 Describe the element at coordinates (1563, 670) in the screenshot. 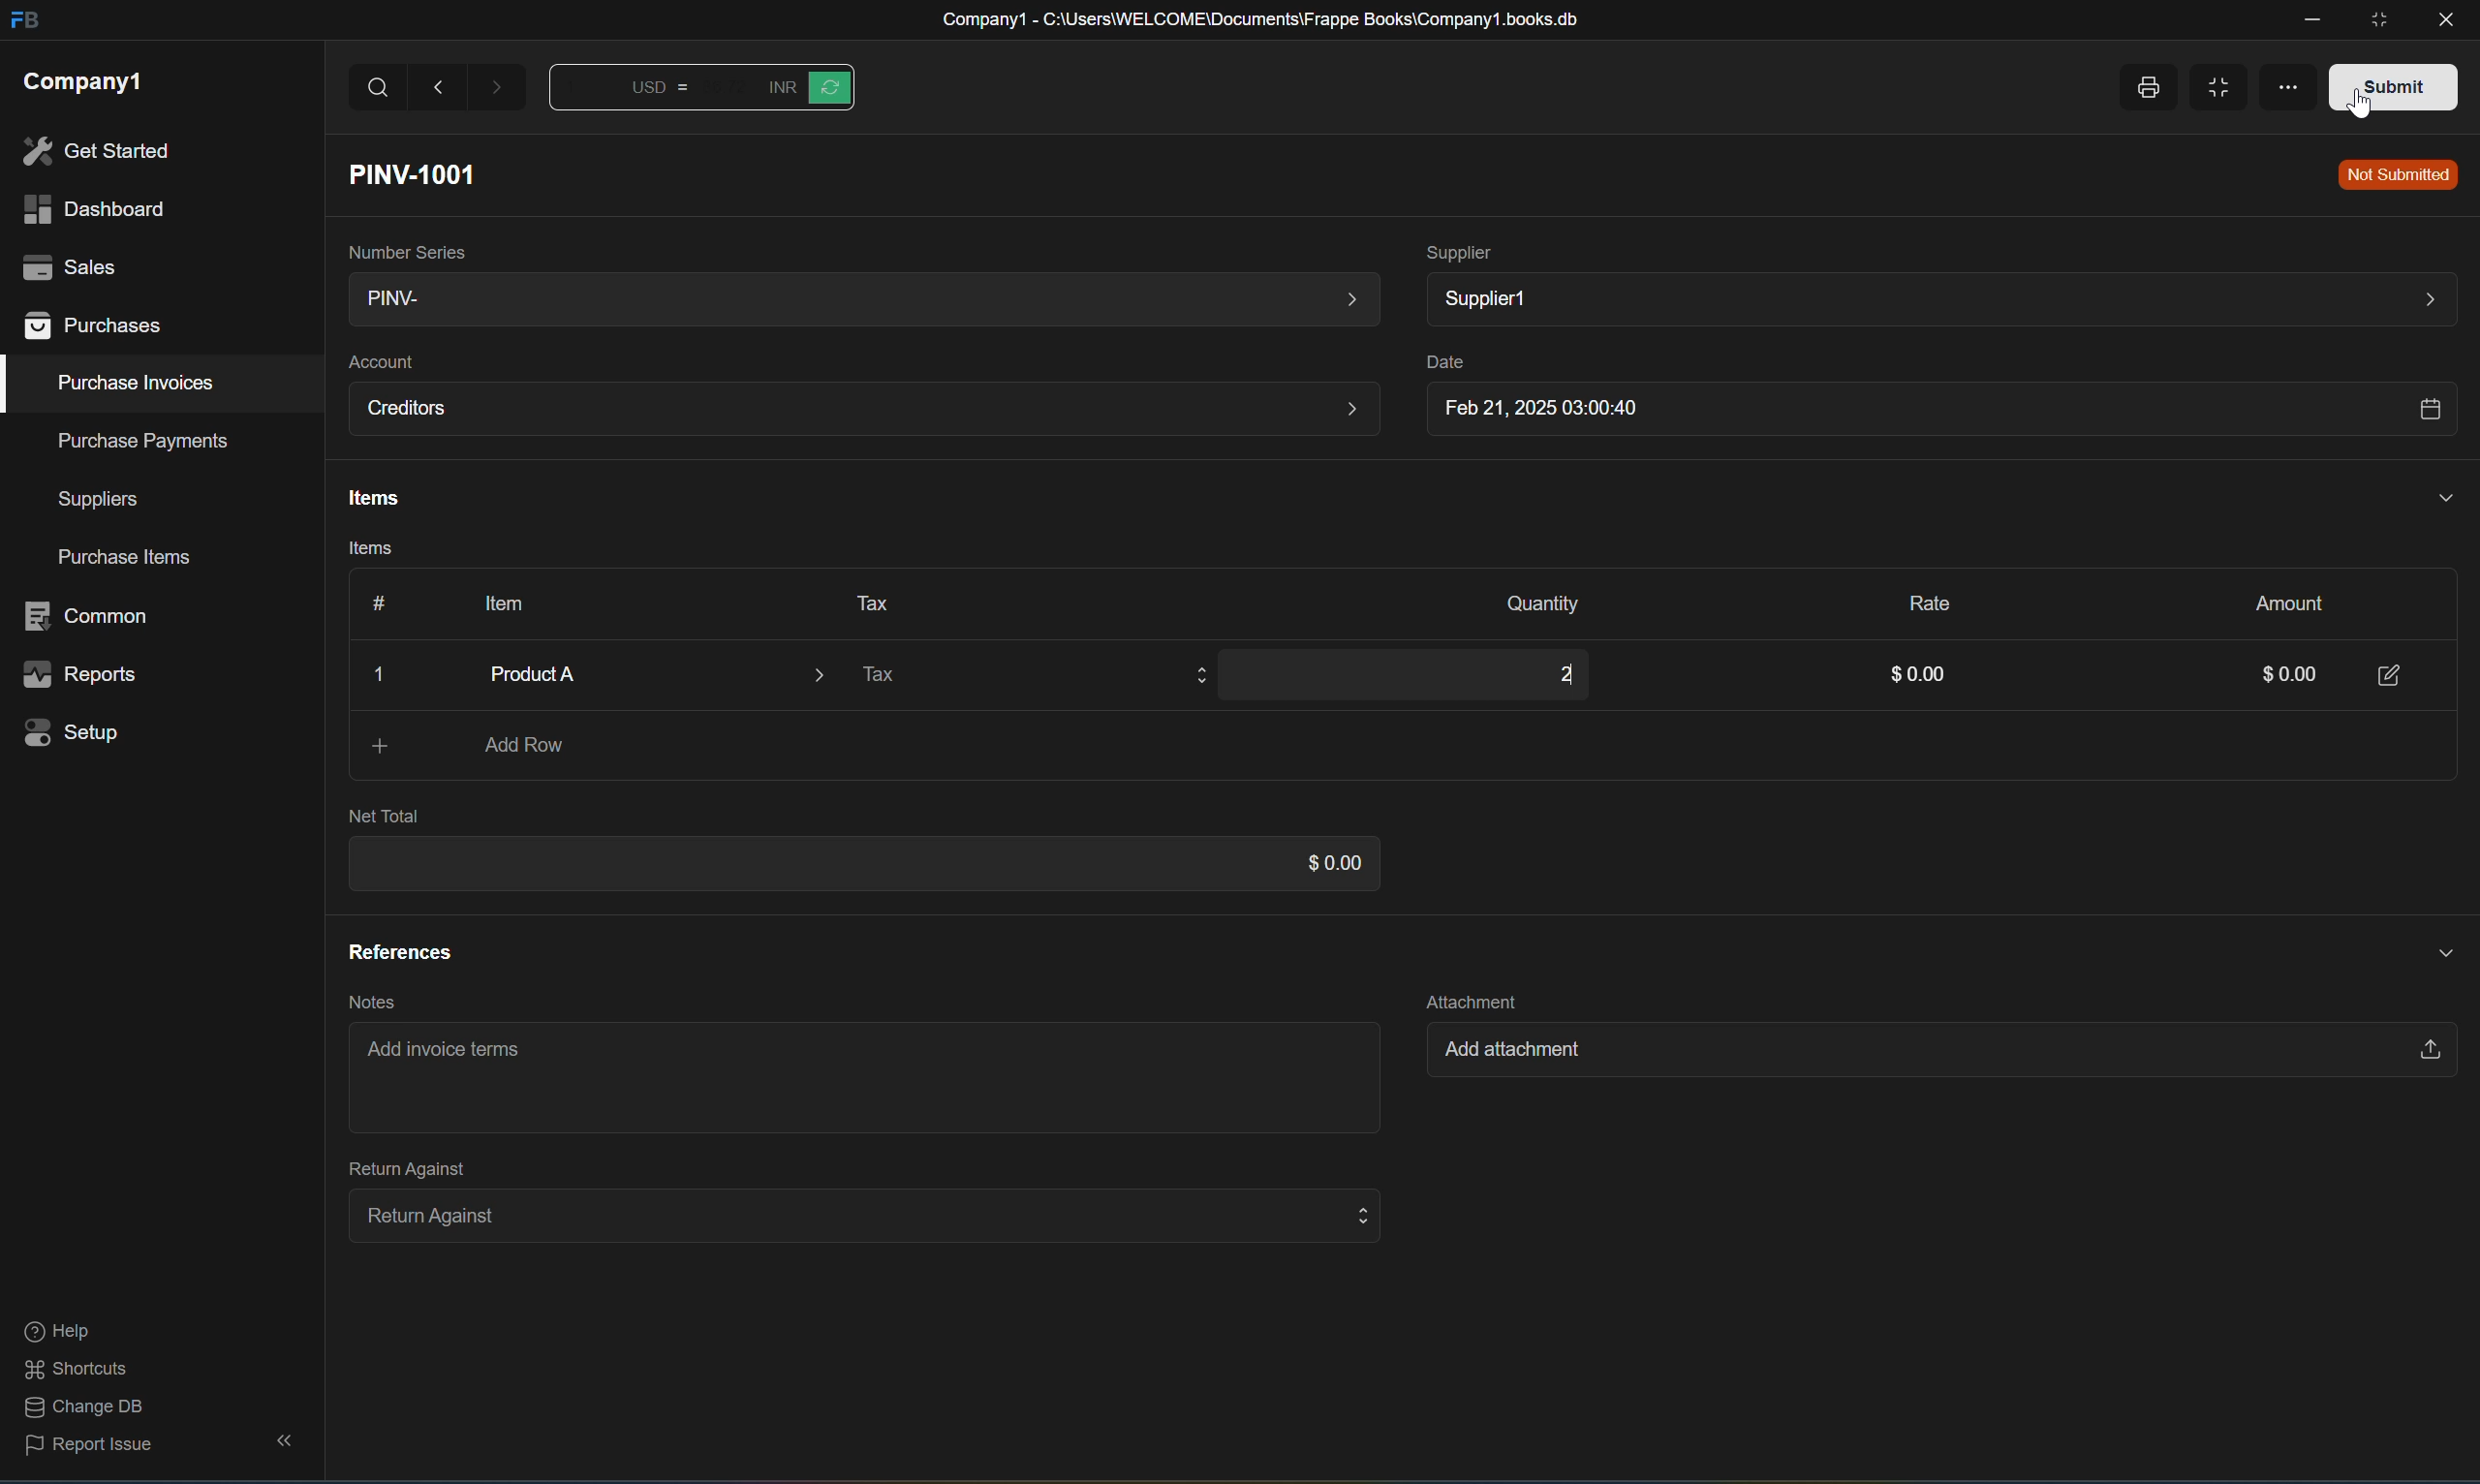

I see `2` at that location.